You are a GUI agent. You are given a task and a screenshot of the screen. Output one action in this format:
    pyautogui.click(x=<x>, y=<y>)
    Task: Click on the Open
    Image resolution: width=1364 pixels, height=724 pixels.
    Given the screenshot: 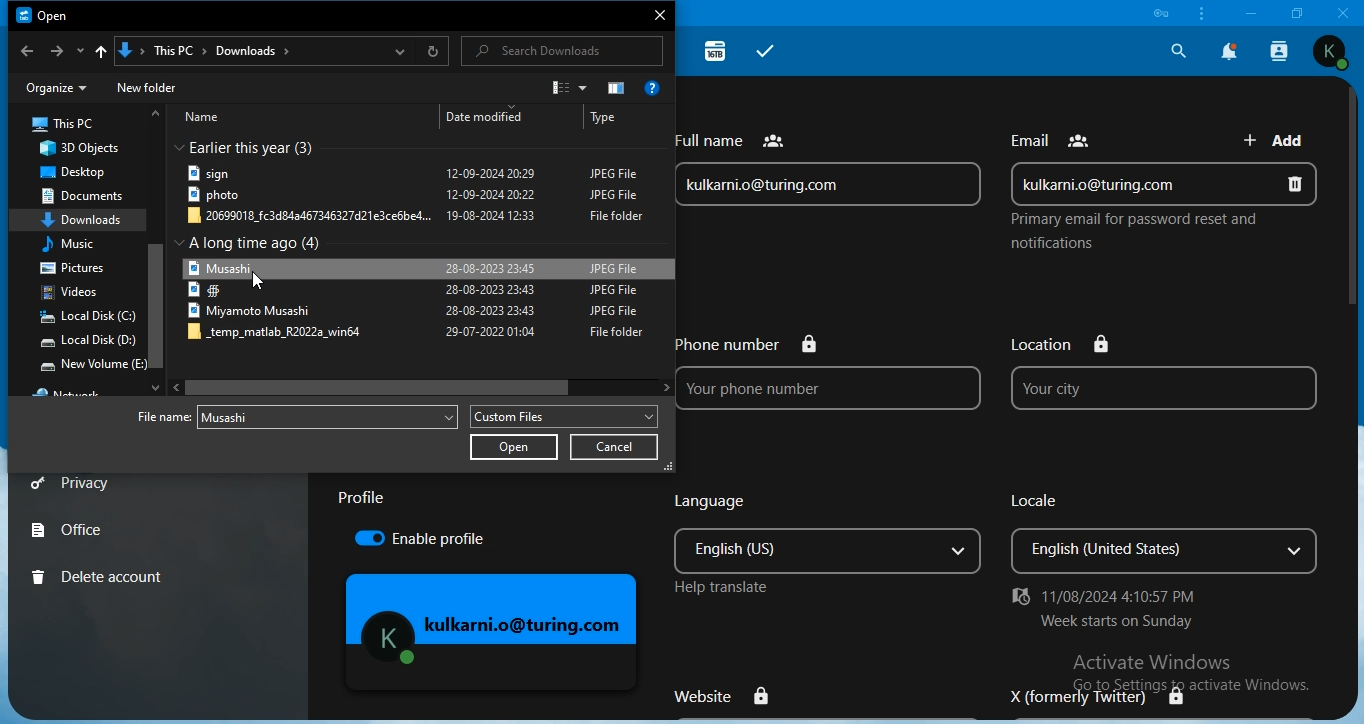 What is the action you would take?
    pyautogui.click(x=47, y=15)
    